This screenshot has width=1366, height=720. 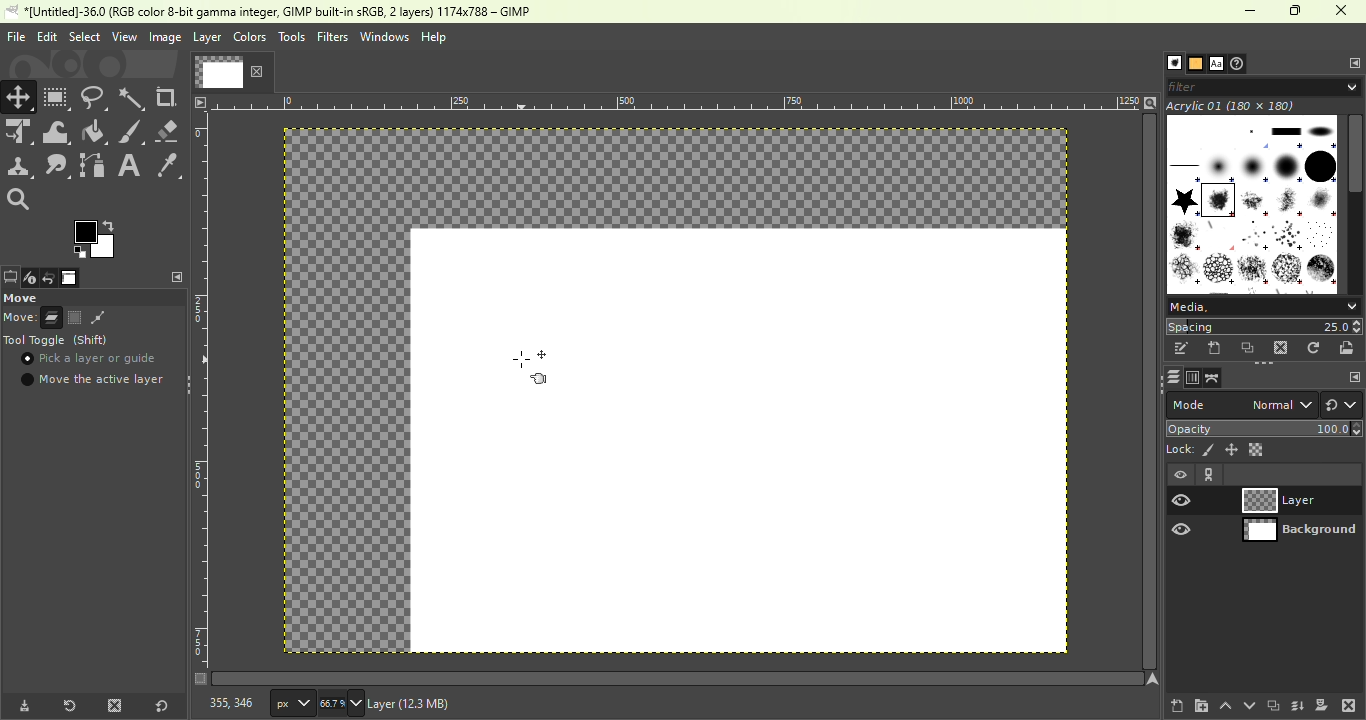 I want to click on Channels, so click(x=1191, y=378).